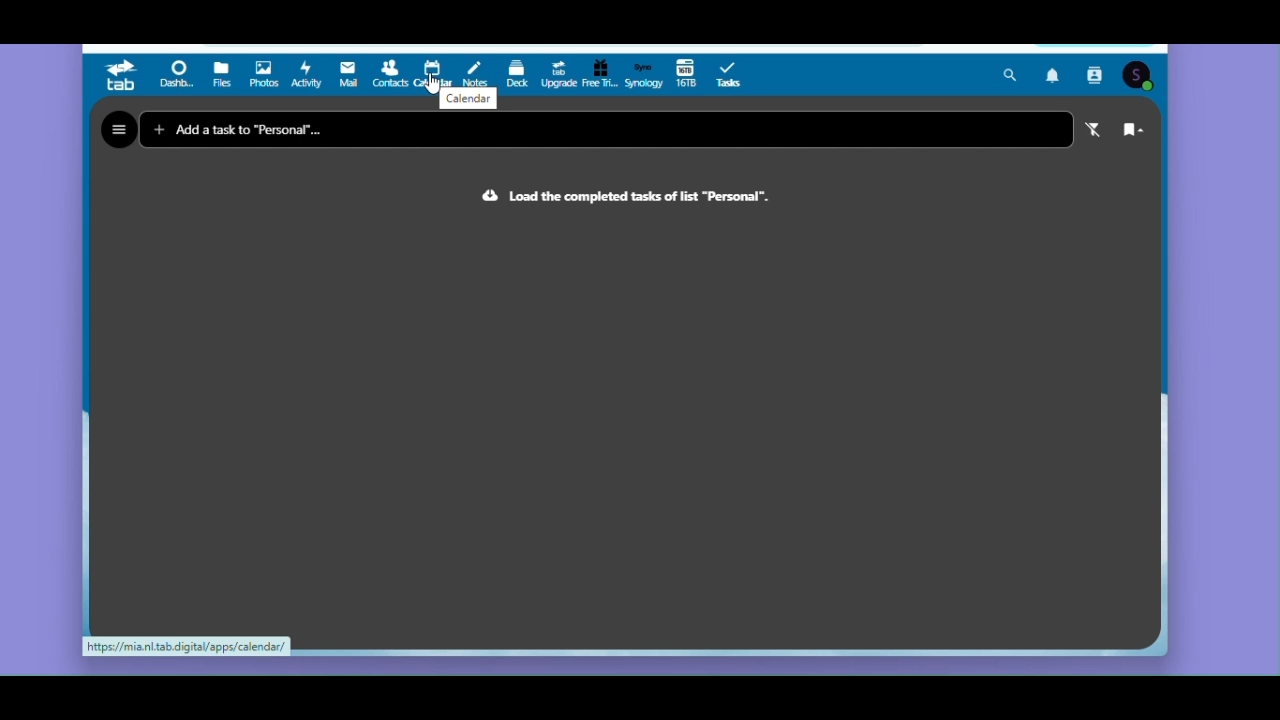 The width and height of the screenshot is (1280, 720). What do you see at coordinates (122, 76) in the screenshot?
I see `tab` at bounding box center [122, 76].